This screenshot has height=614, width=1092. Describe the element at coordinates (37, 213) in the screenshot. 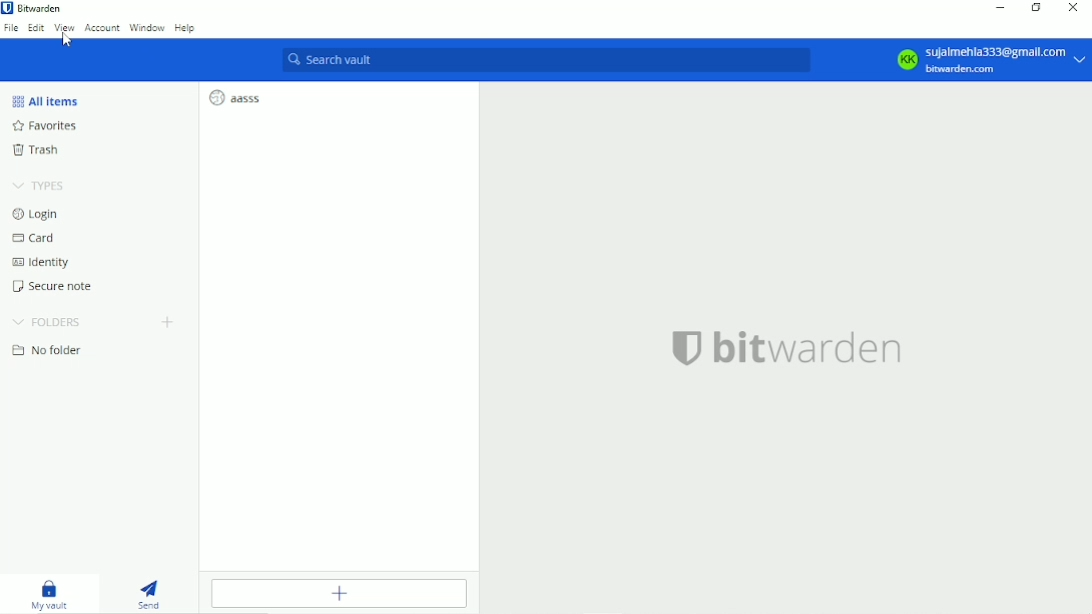

I see `Login` at that location.